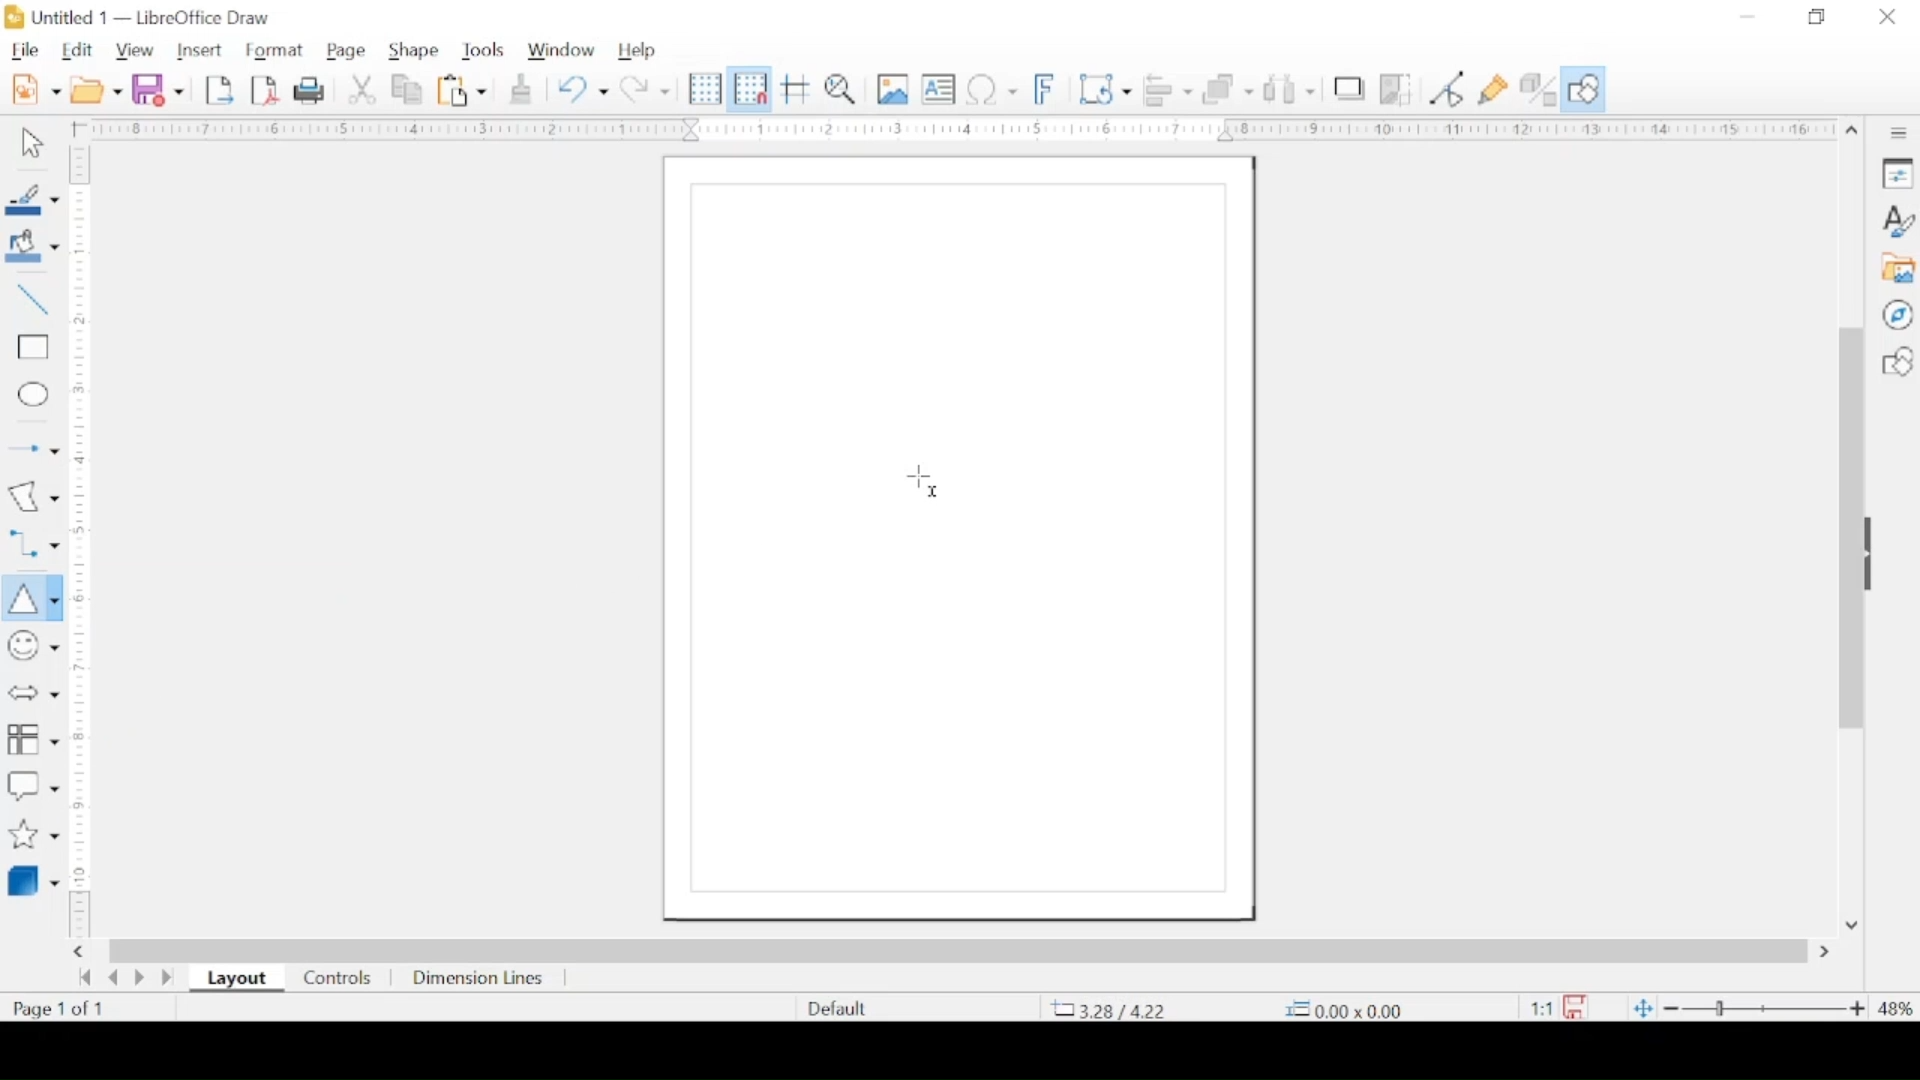  Describe the element at coordinates (159, 88) in the screenshot. I see `save` at that location.